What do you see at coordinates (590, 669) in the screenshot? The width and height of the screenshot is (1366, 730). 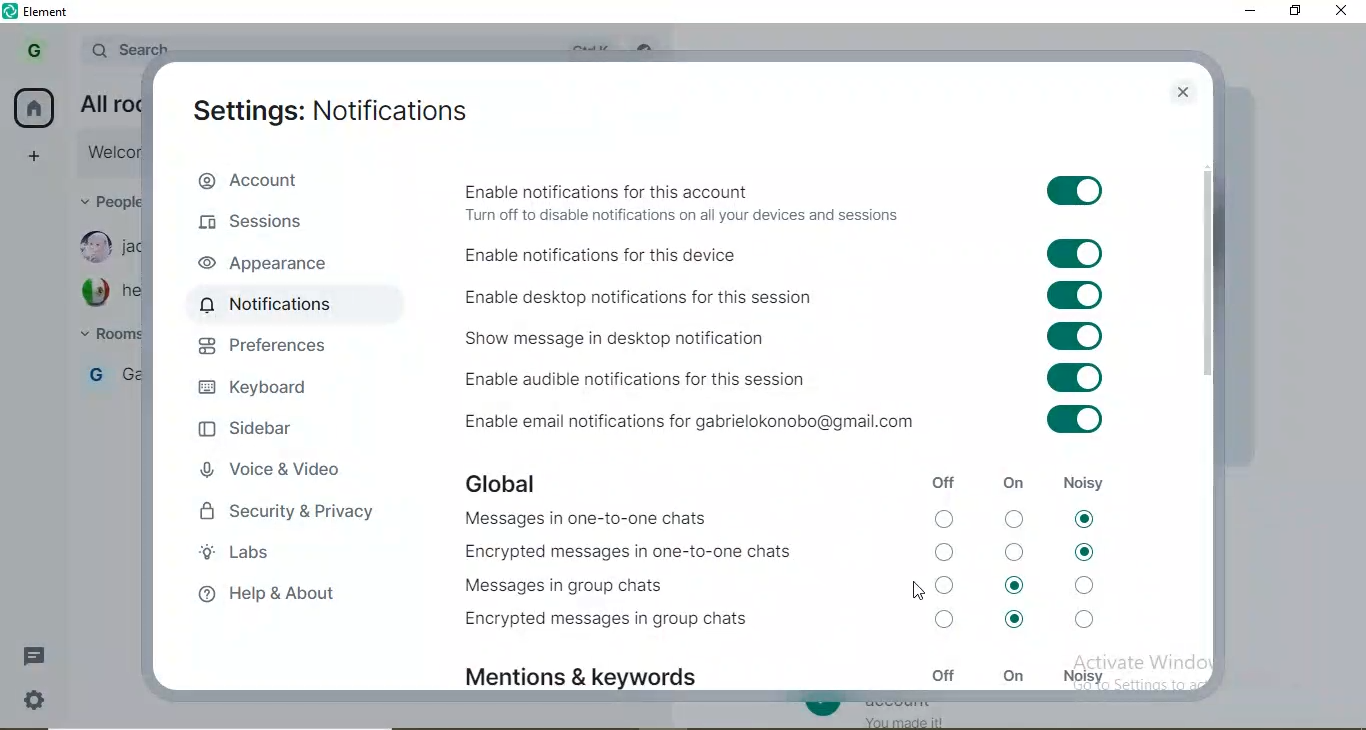 I see `mentions and keywords` at bounding box center [590, 669].